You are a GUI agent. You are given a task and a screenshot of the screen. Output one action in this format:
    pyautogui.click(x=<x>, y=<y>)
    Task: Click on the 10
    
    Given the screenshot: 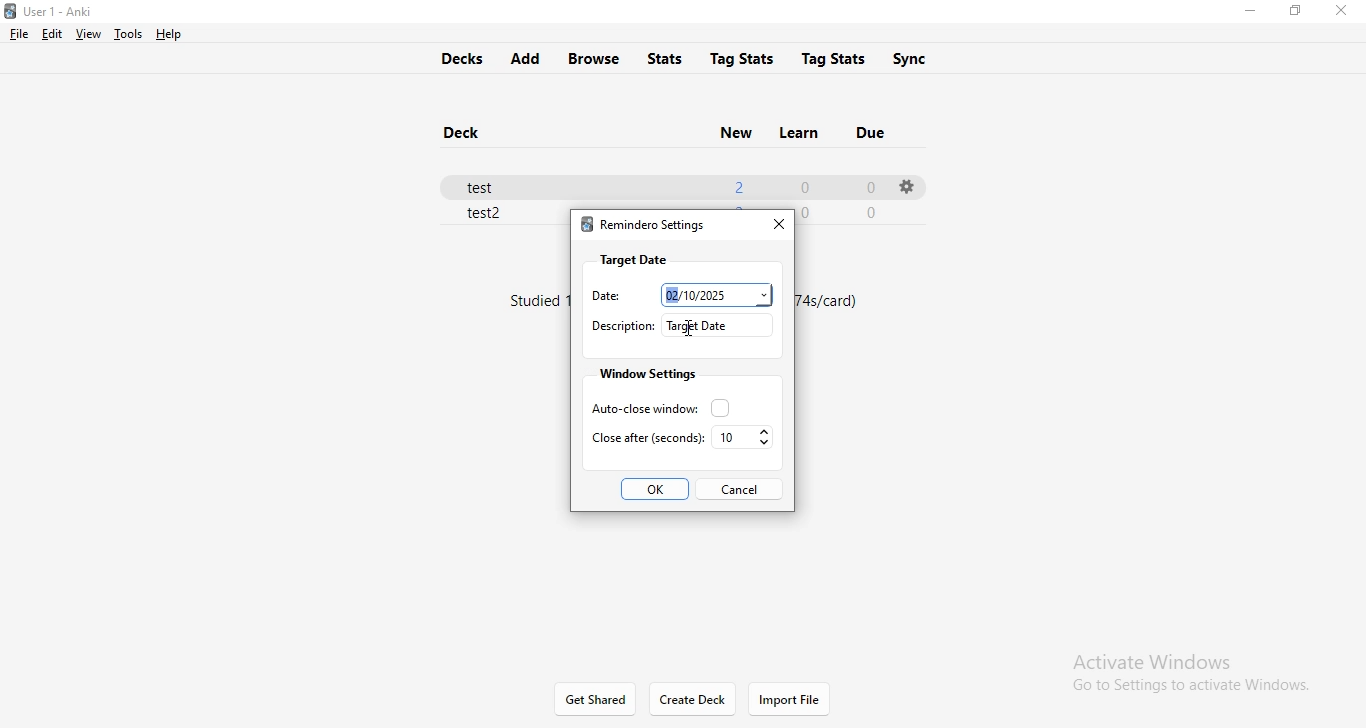 What is the action you would take?
    pyautogui.click(x=744, y=438)
    